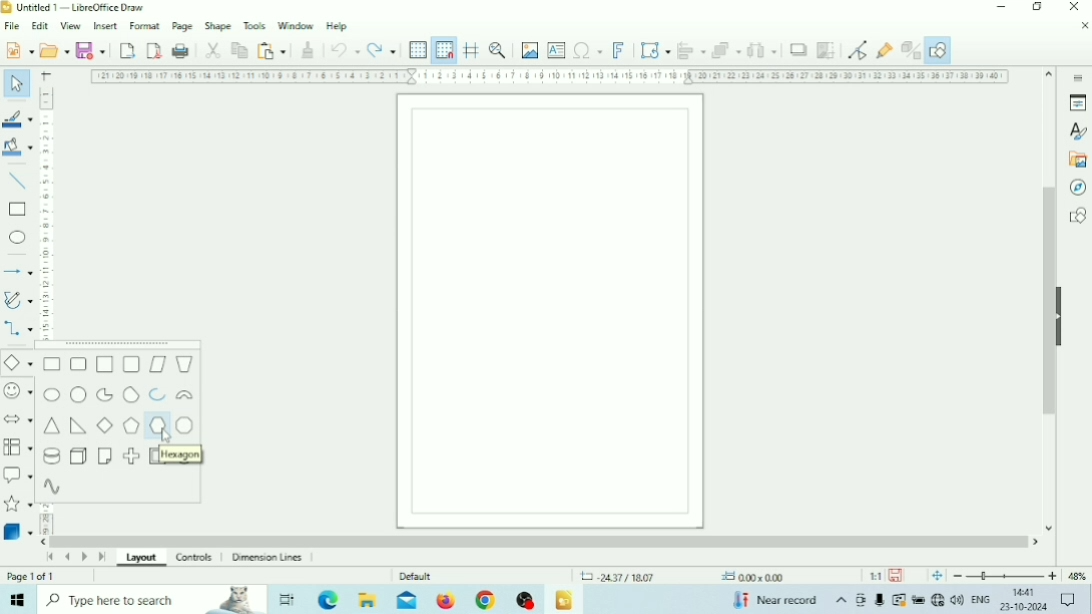  Describe the element at coordinates (1037, 7) in the screenshot. I see `Restore Down` at that location.